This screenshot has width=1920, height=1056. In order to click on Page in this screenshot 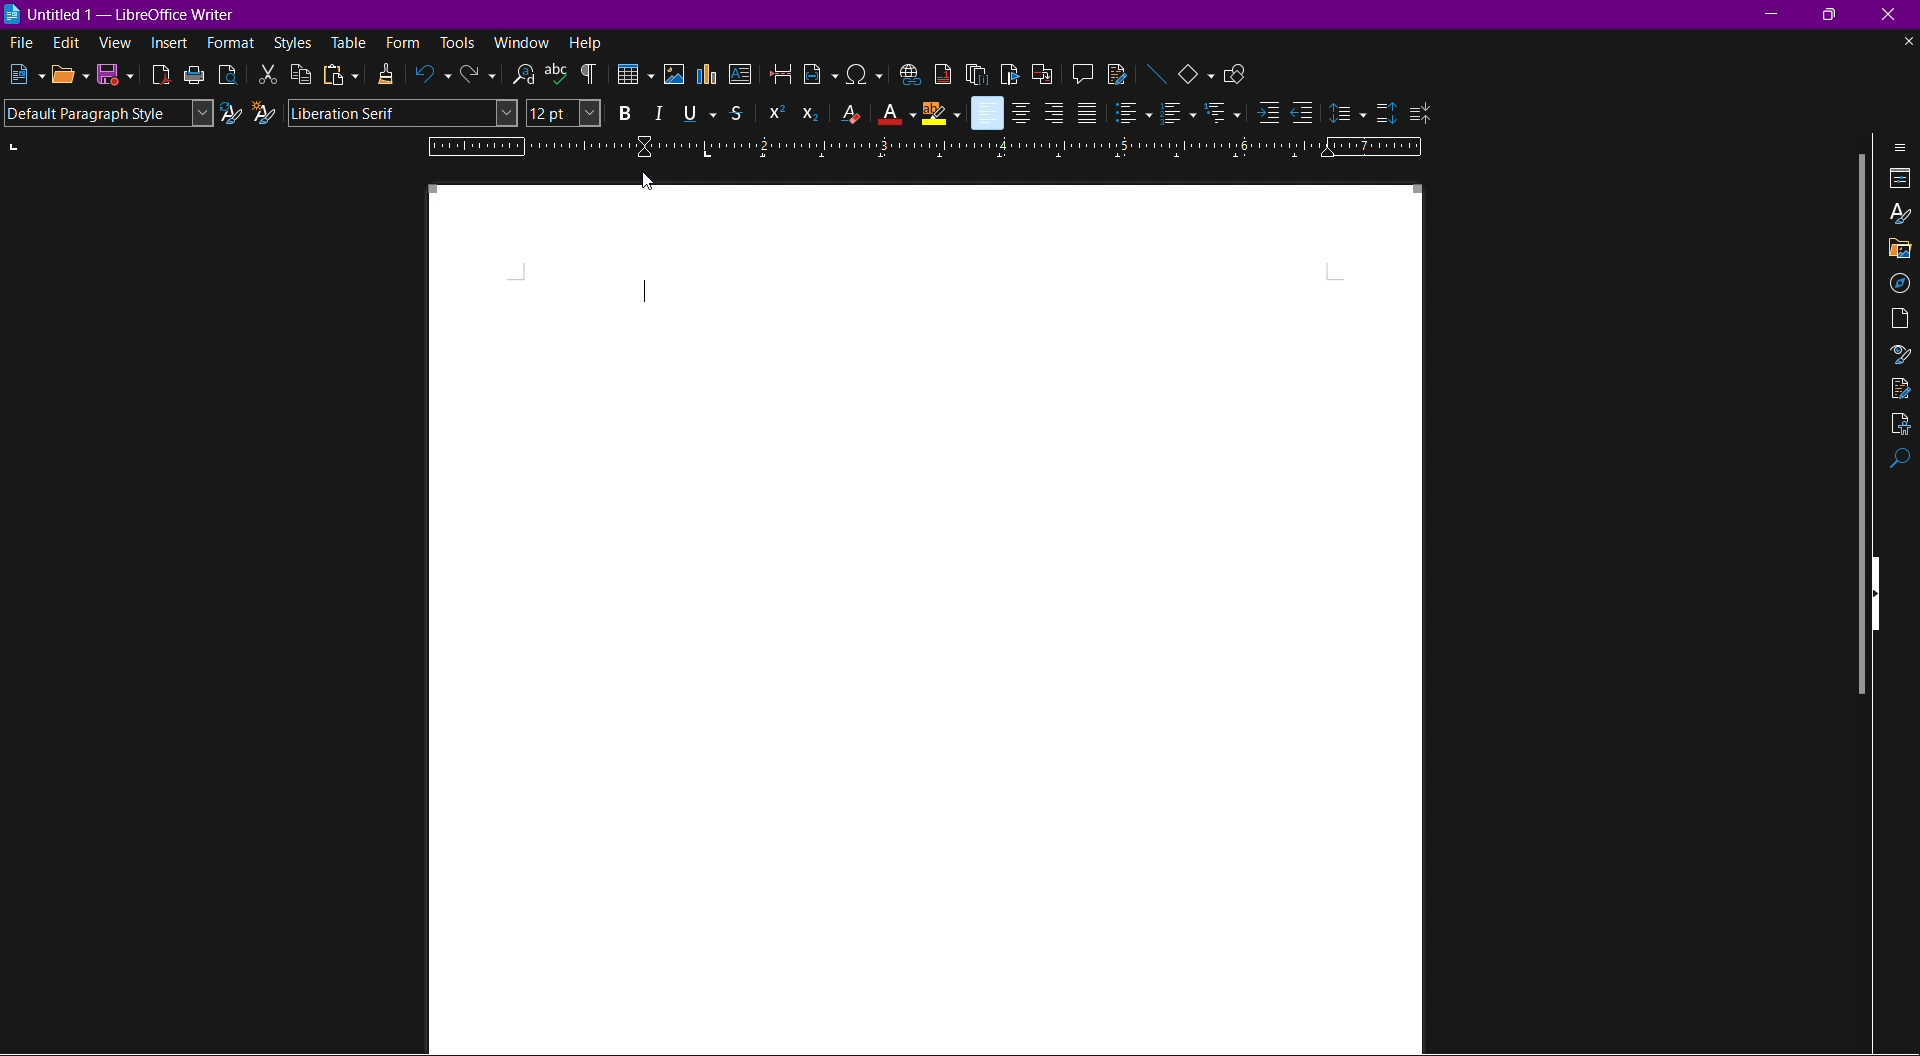, I will do `click(1040, 622)`.